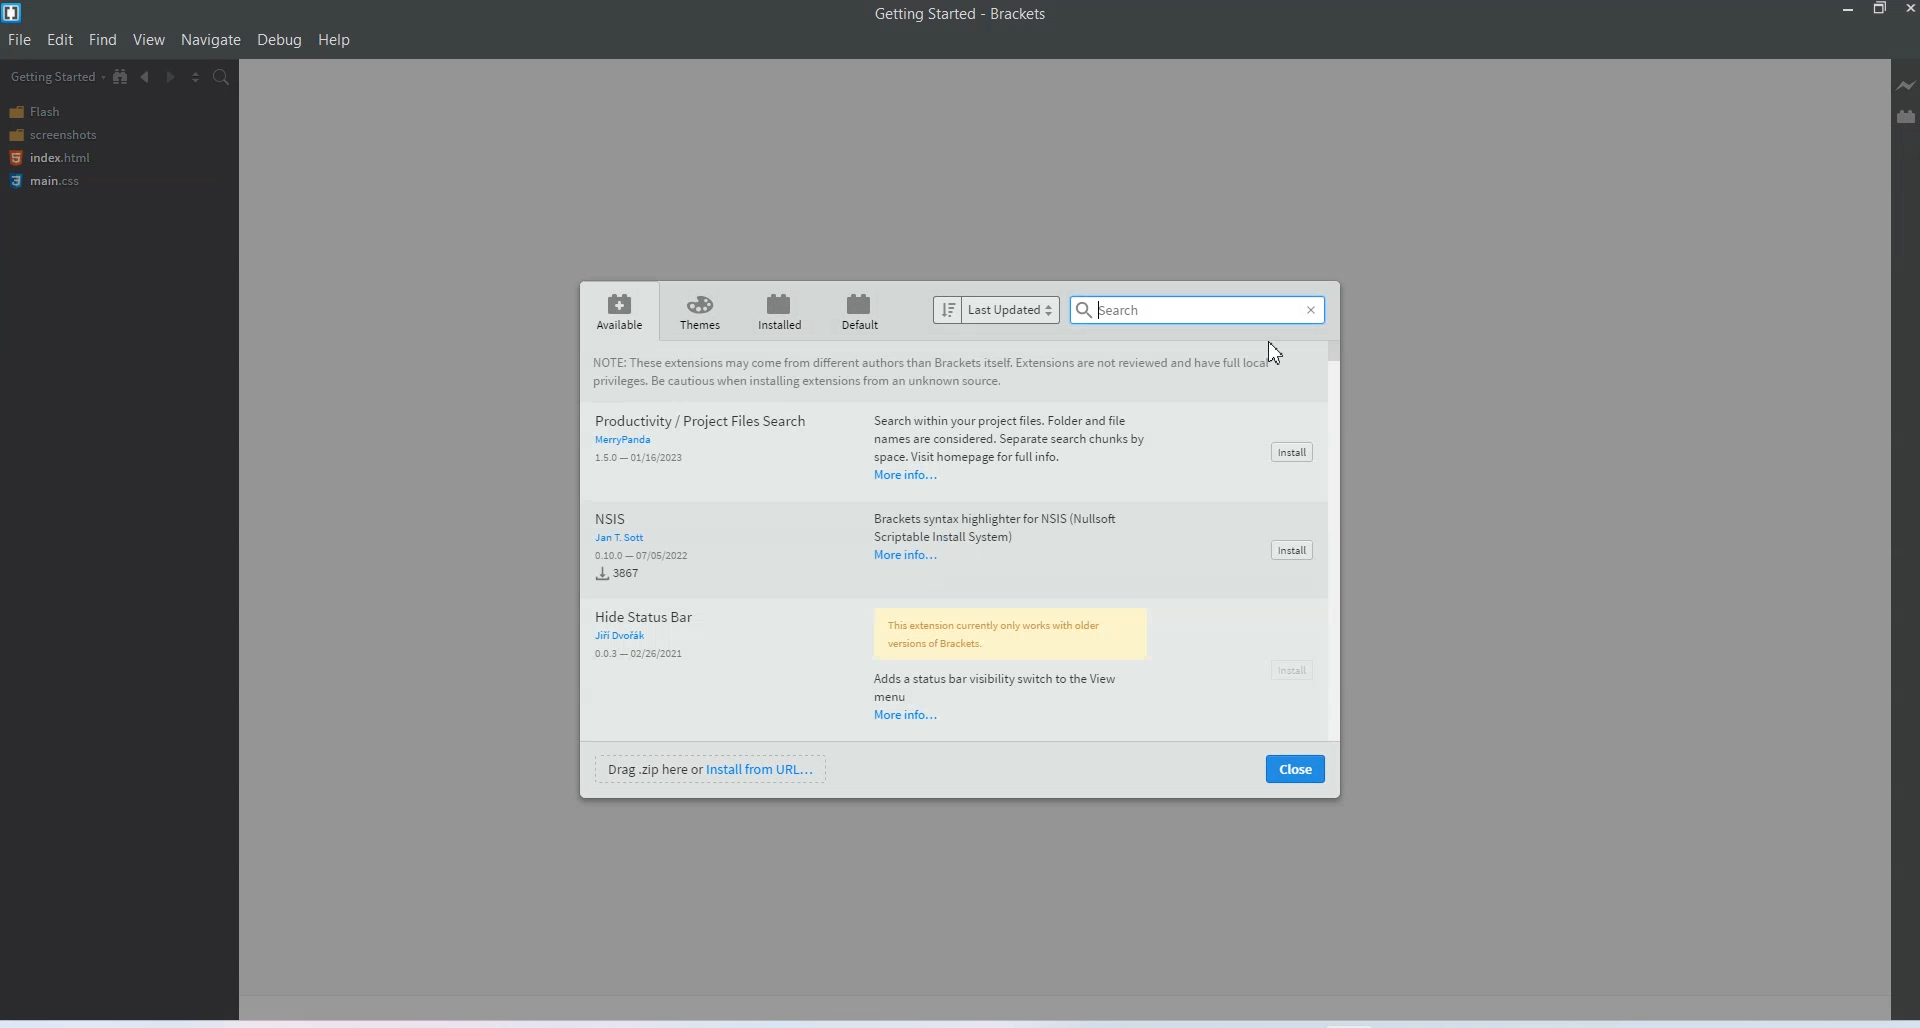  I want to click on Drag zip here or, so click(651, 768).